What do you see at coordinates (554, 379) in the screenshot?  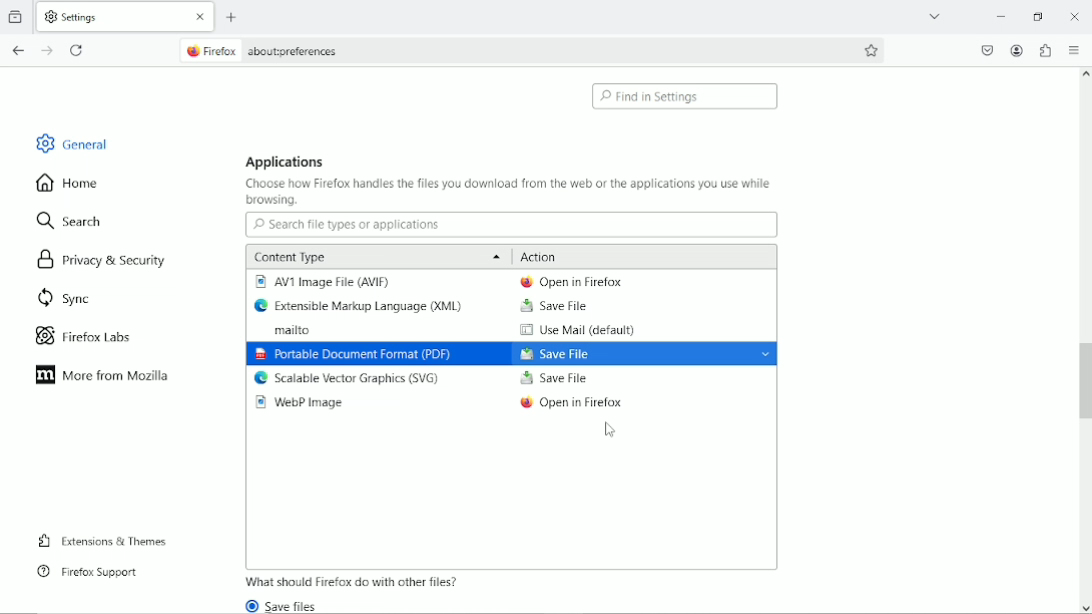 I see `Save file` at bounding box center [554, 379].